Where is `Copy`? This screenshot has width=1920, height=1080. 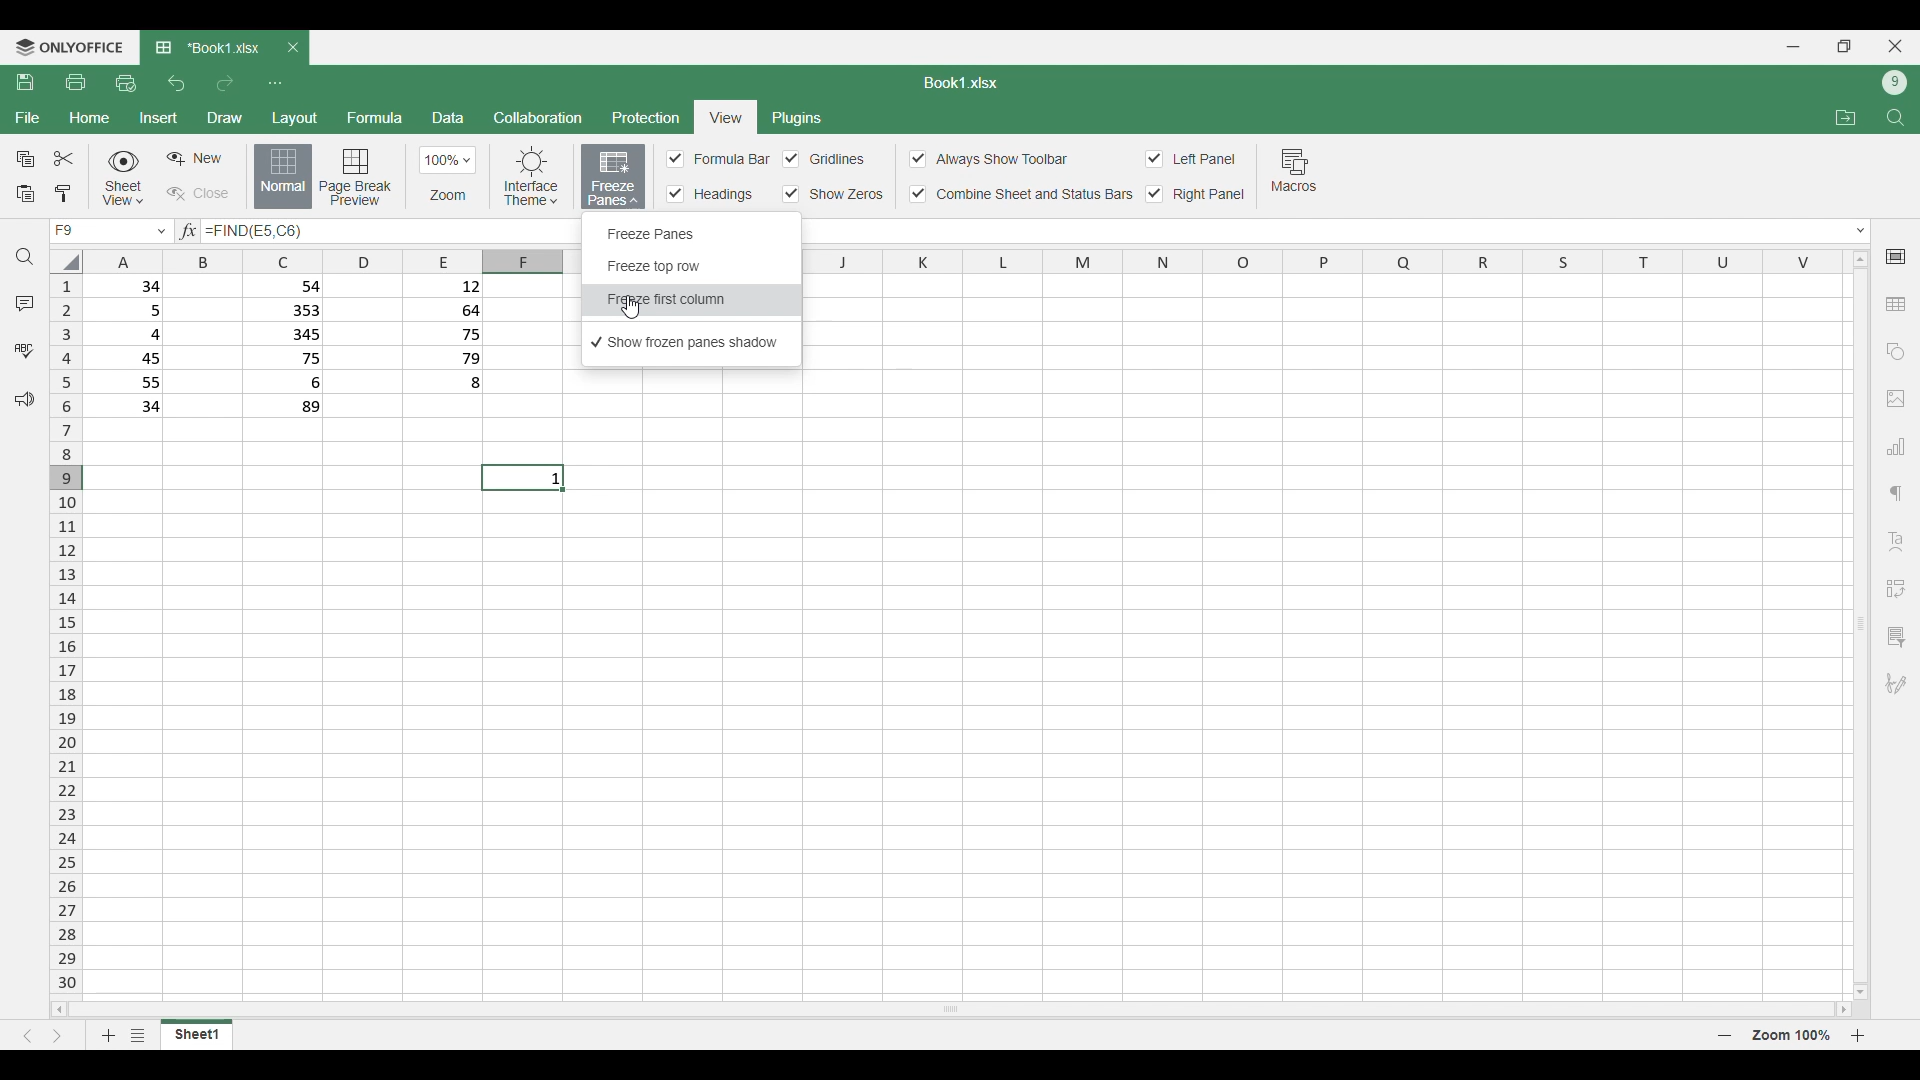 Copy is located at coordinates (25, 159).